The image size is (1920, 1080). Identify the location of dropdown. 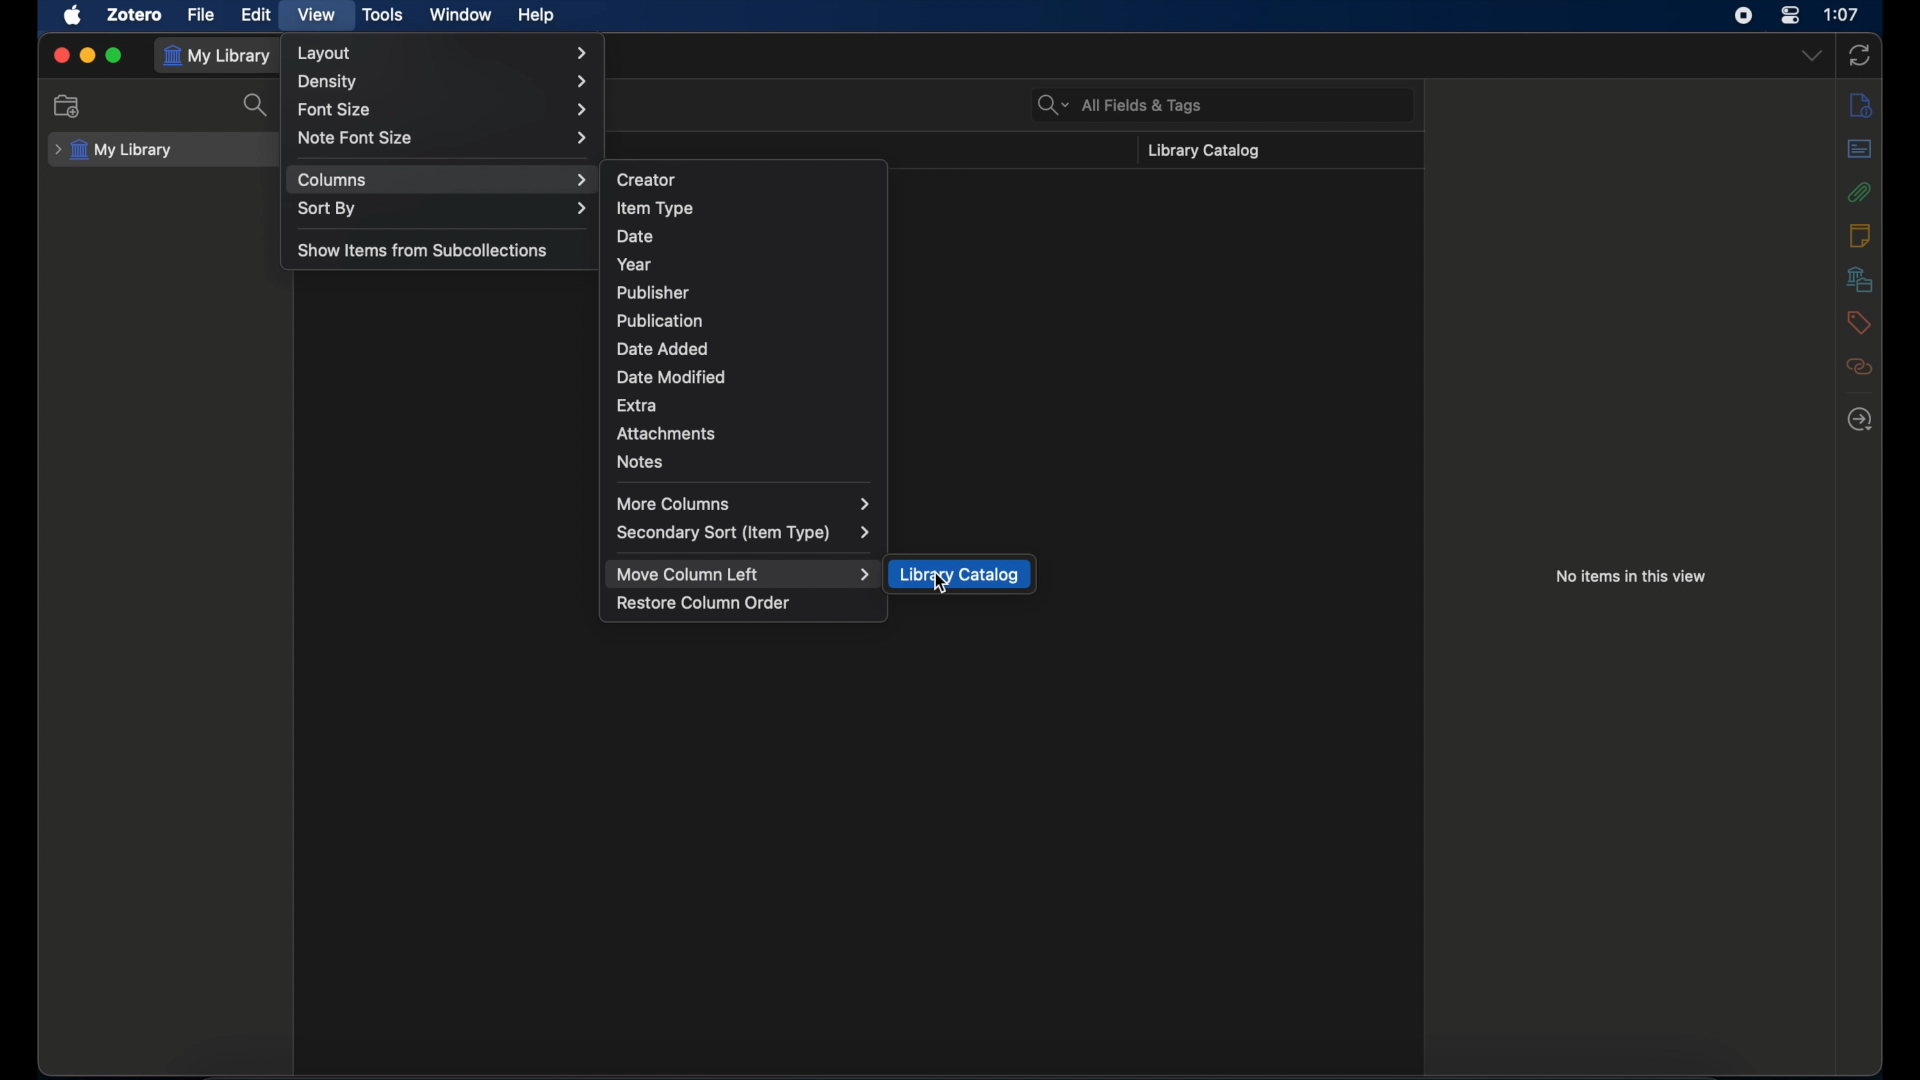
(1813, 56).